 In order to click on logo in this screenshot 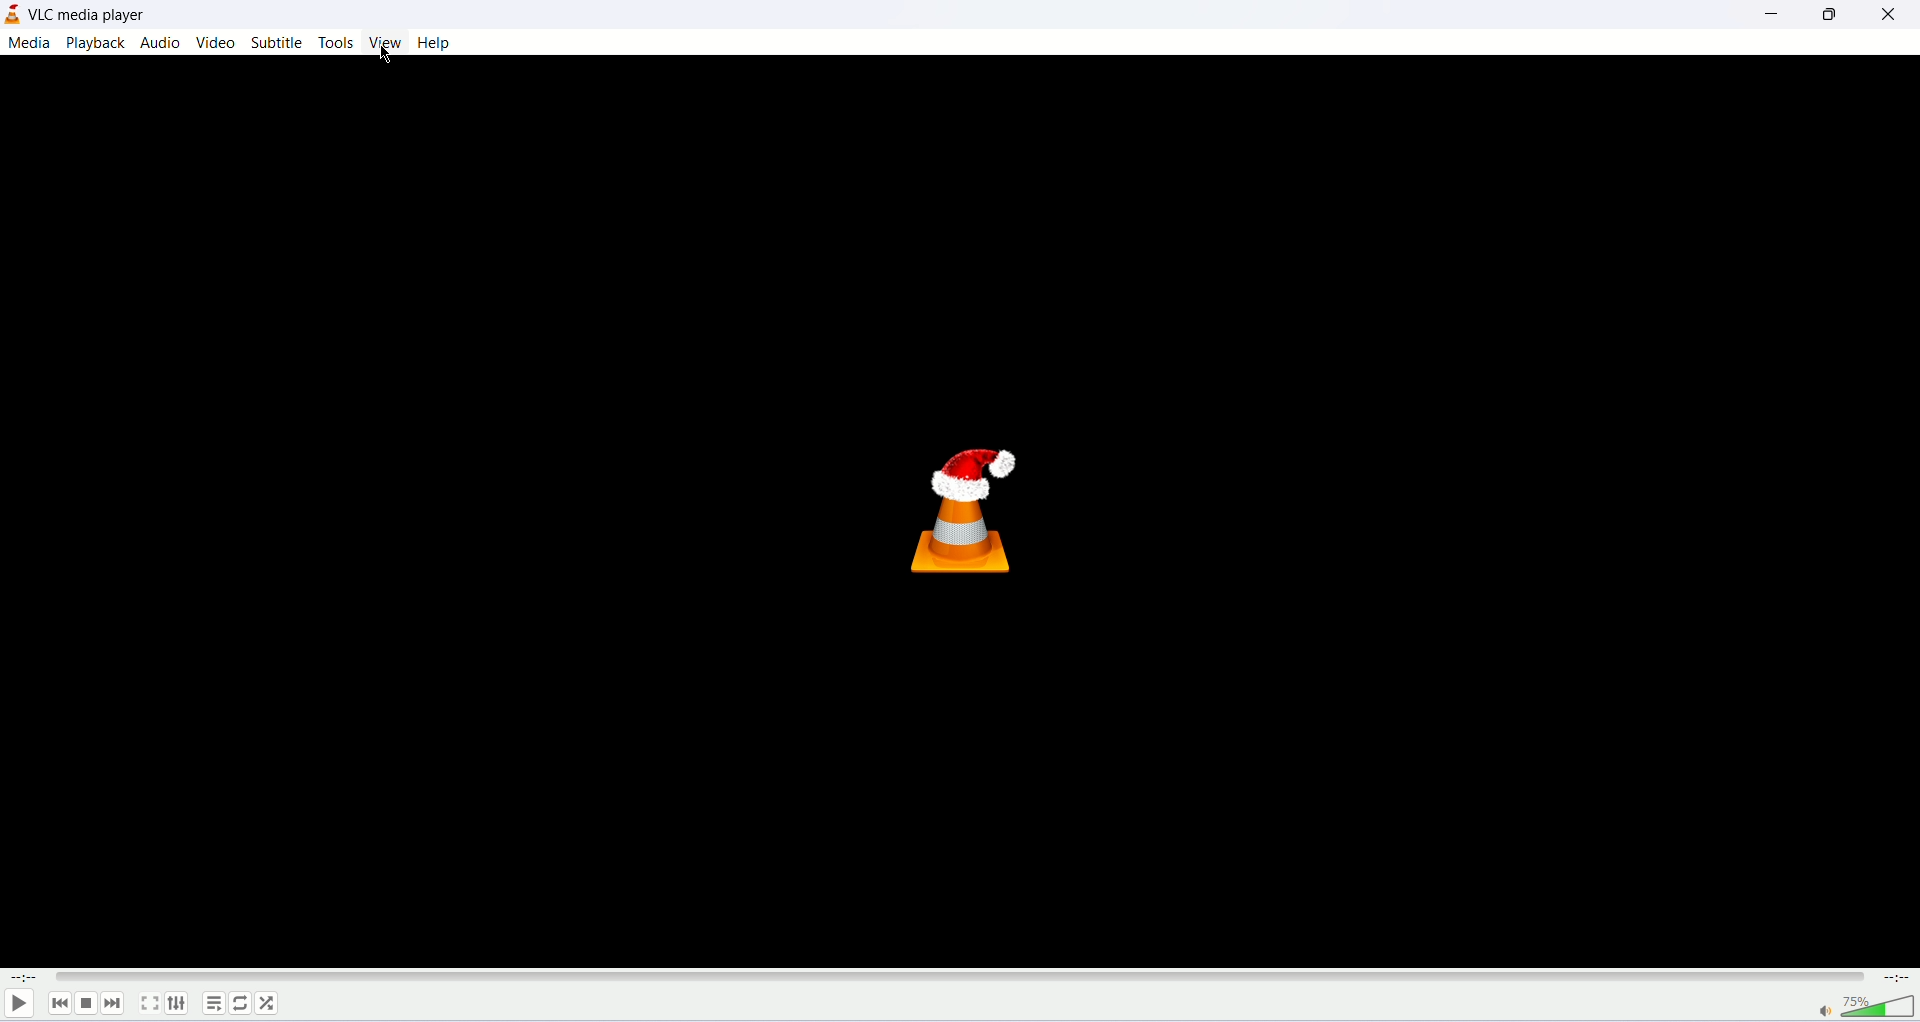, I will do `click(12, 16)`.